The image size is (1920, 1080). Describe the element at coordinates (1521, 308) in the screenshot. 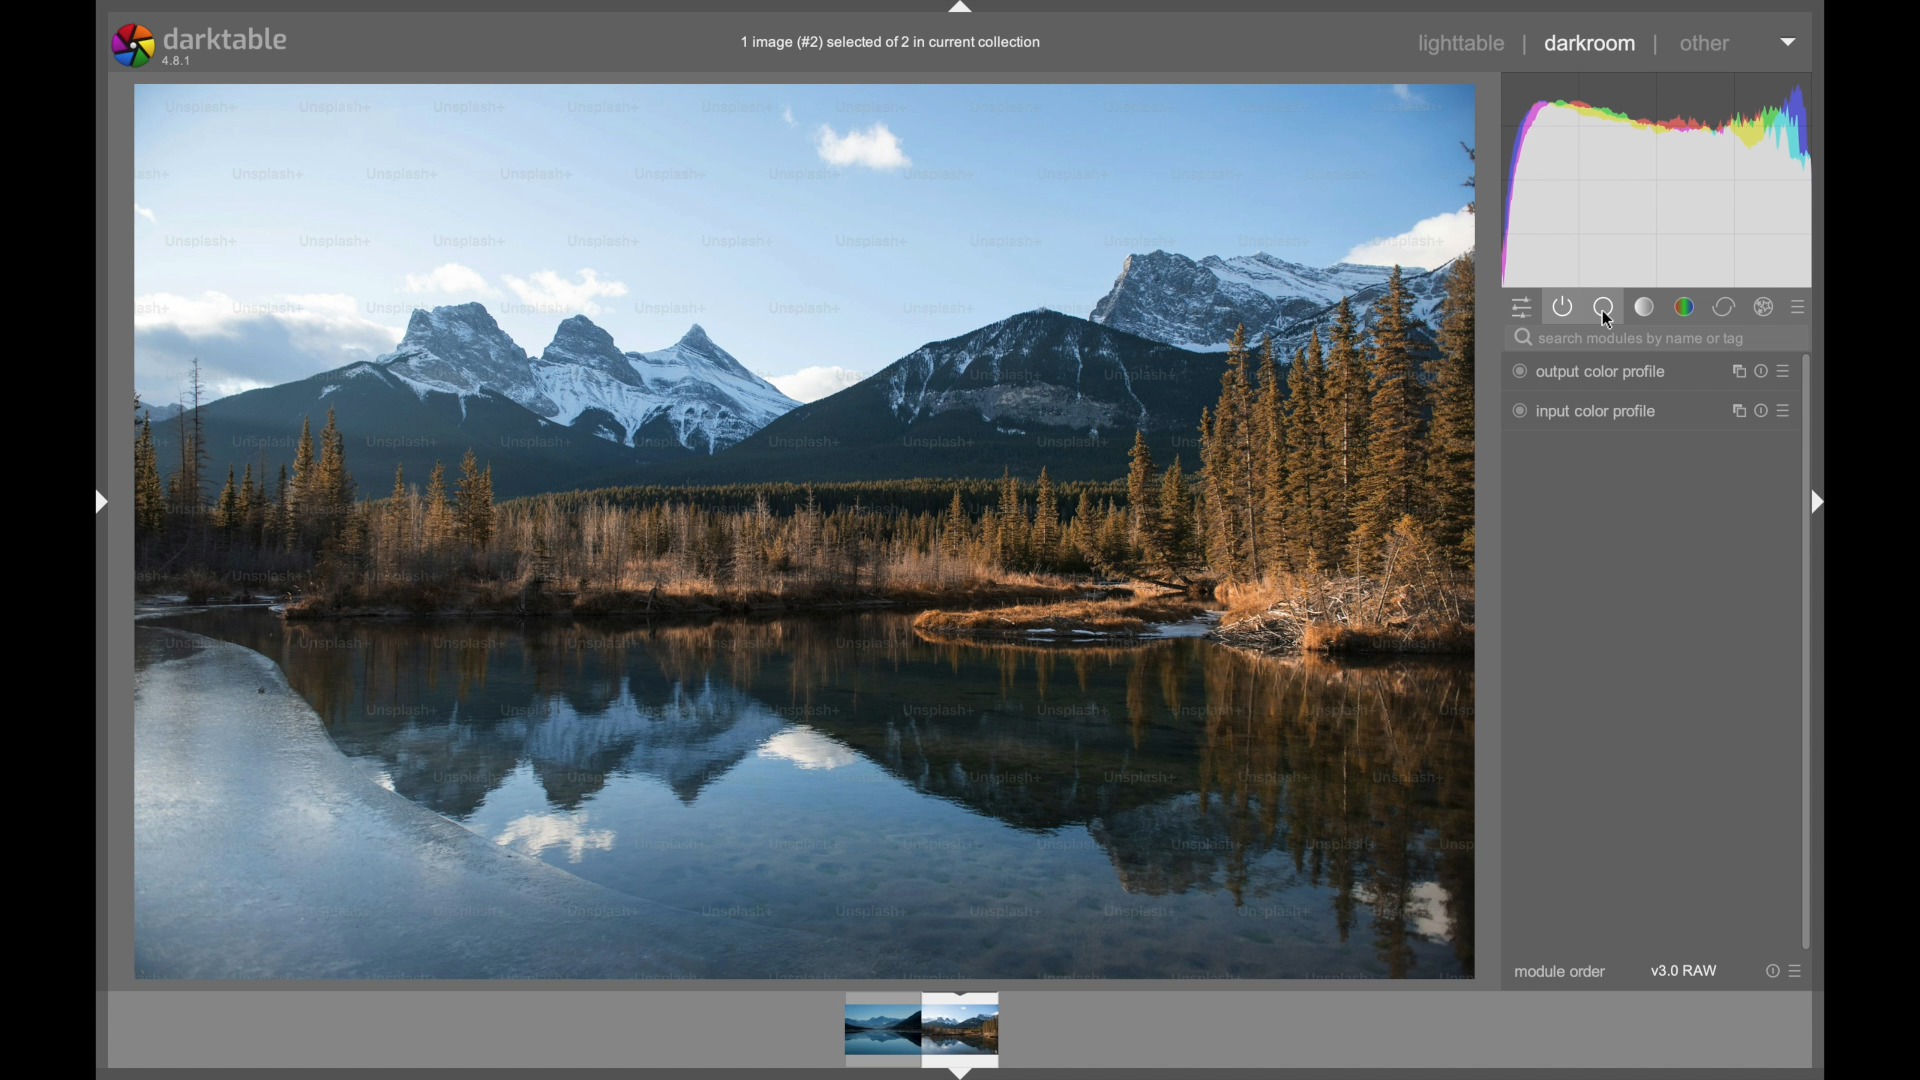

I see `show quick access panel` at that location.